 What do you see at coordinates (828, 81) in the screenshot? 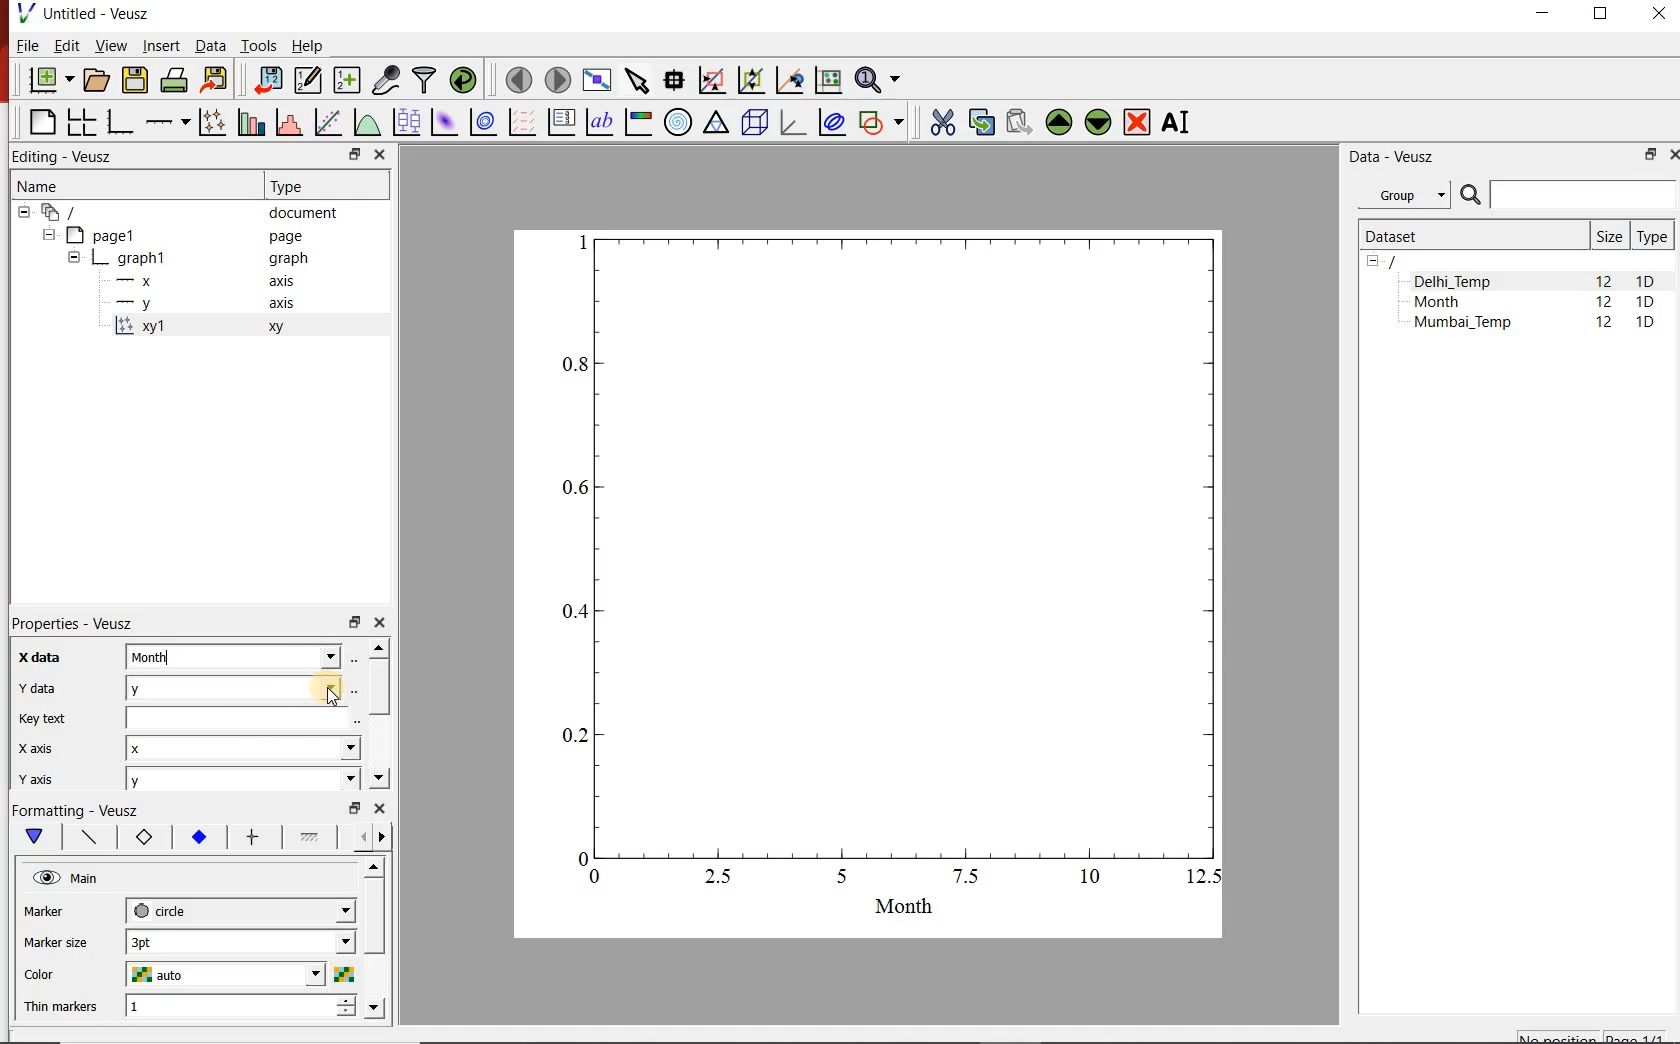
I see `click to reset graph axes` at bounding box center [828, 81].